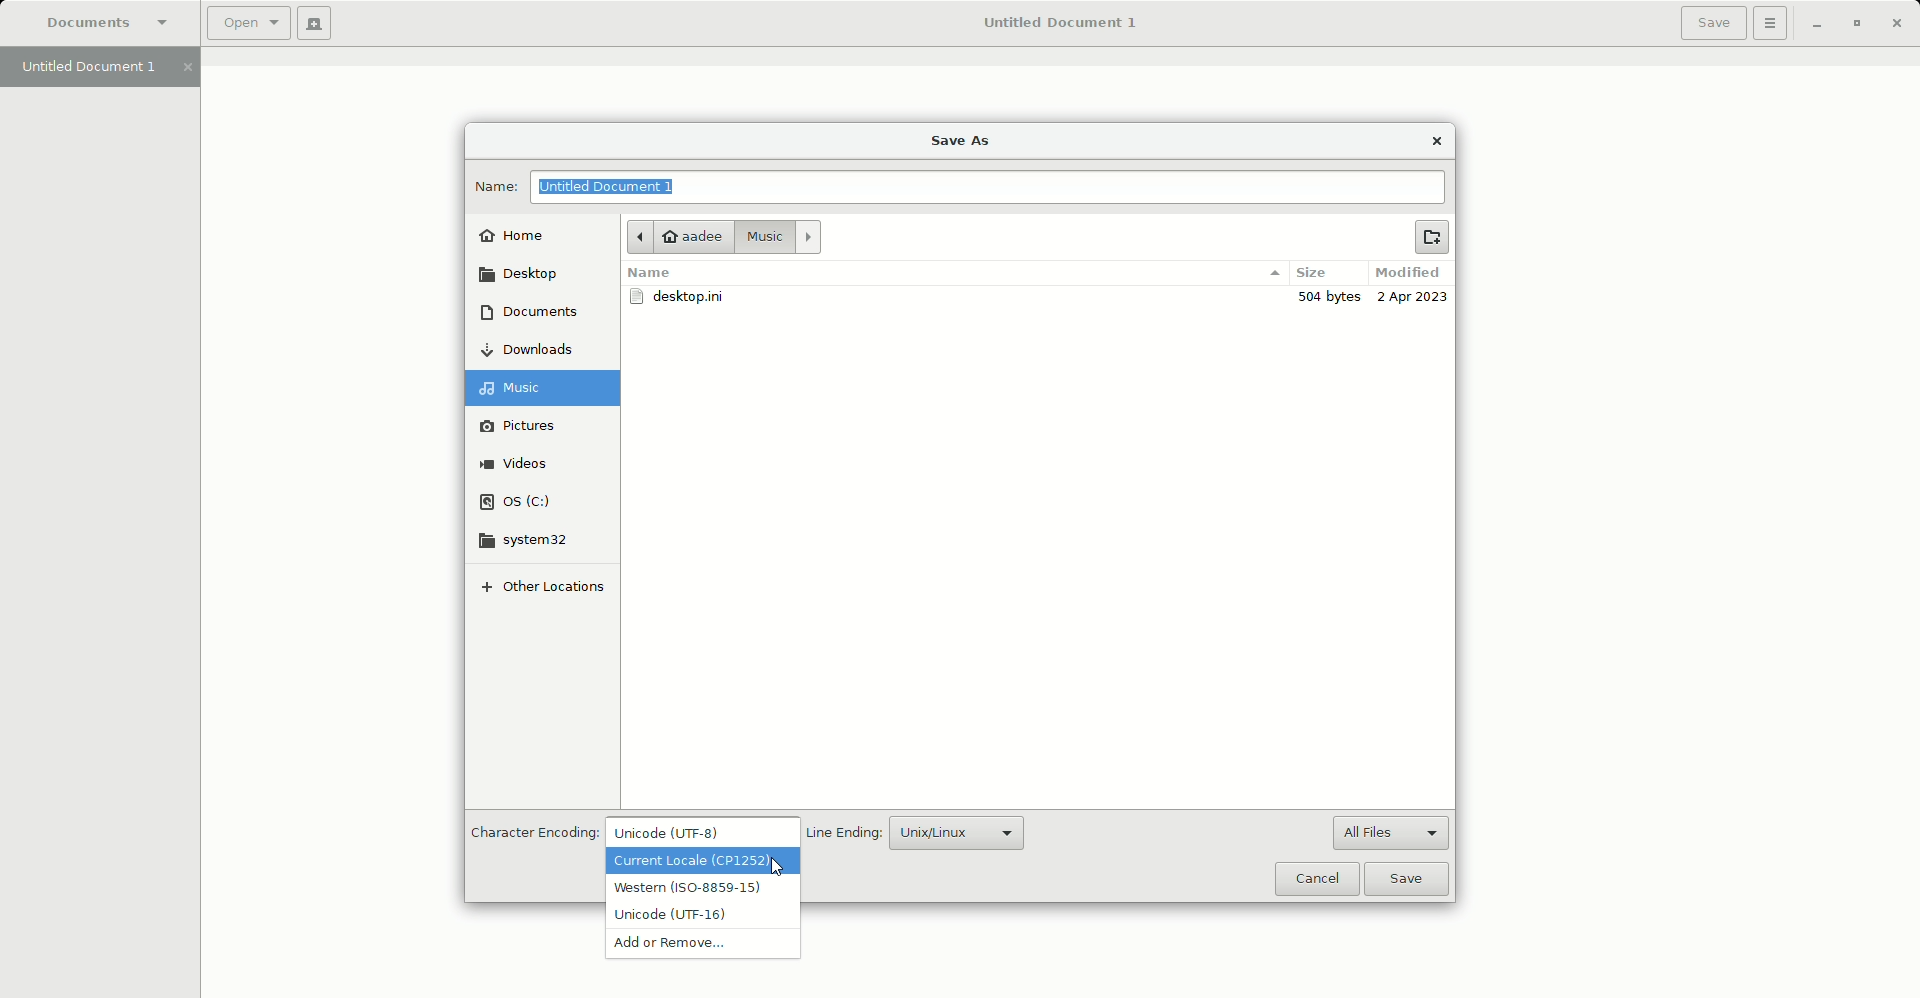  What do you see at coordinates (106, 69) in the screenshot?
I see `Untitled Document 1` at bounding box center [106, 69].